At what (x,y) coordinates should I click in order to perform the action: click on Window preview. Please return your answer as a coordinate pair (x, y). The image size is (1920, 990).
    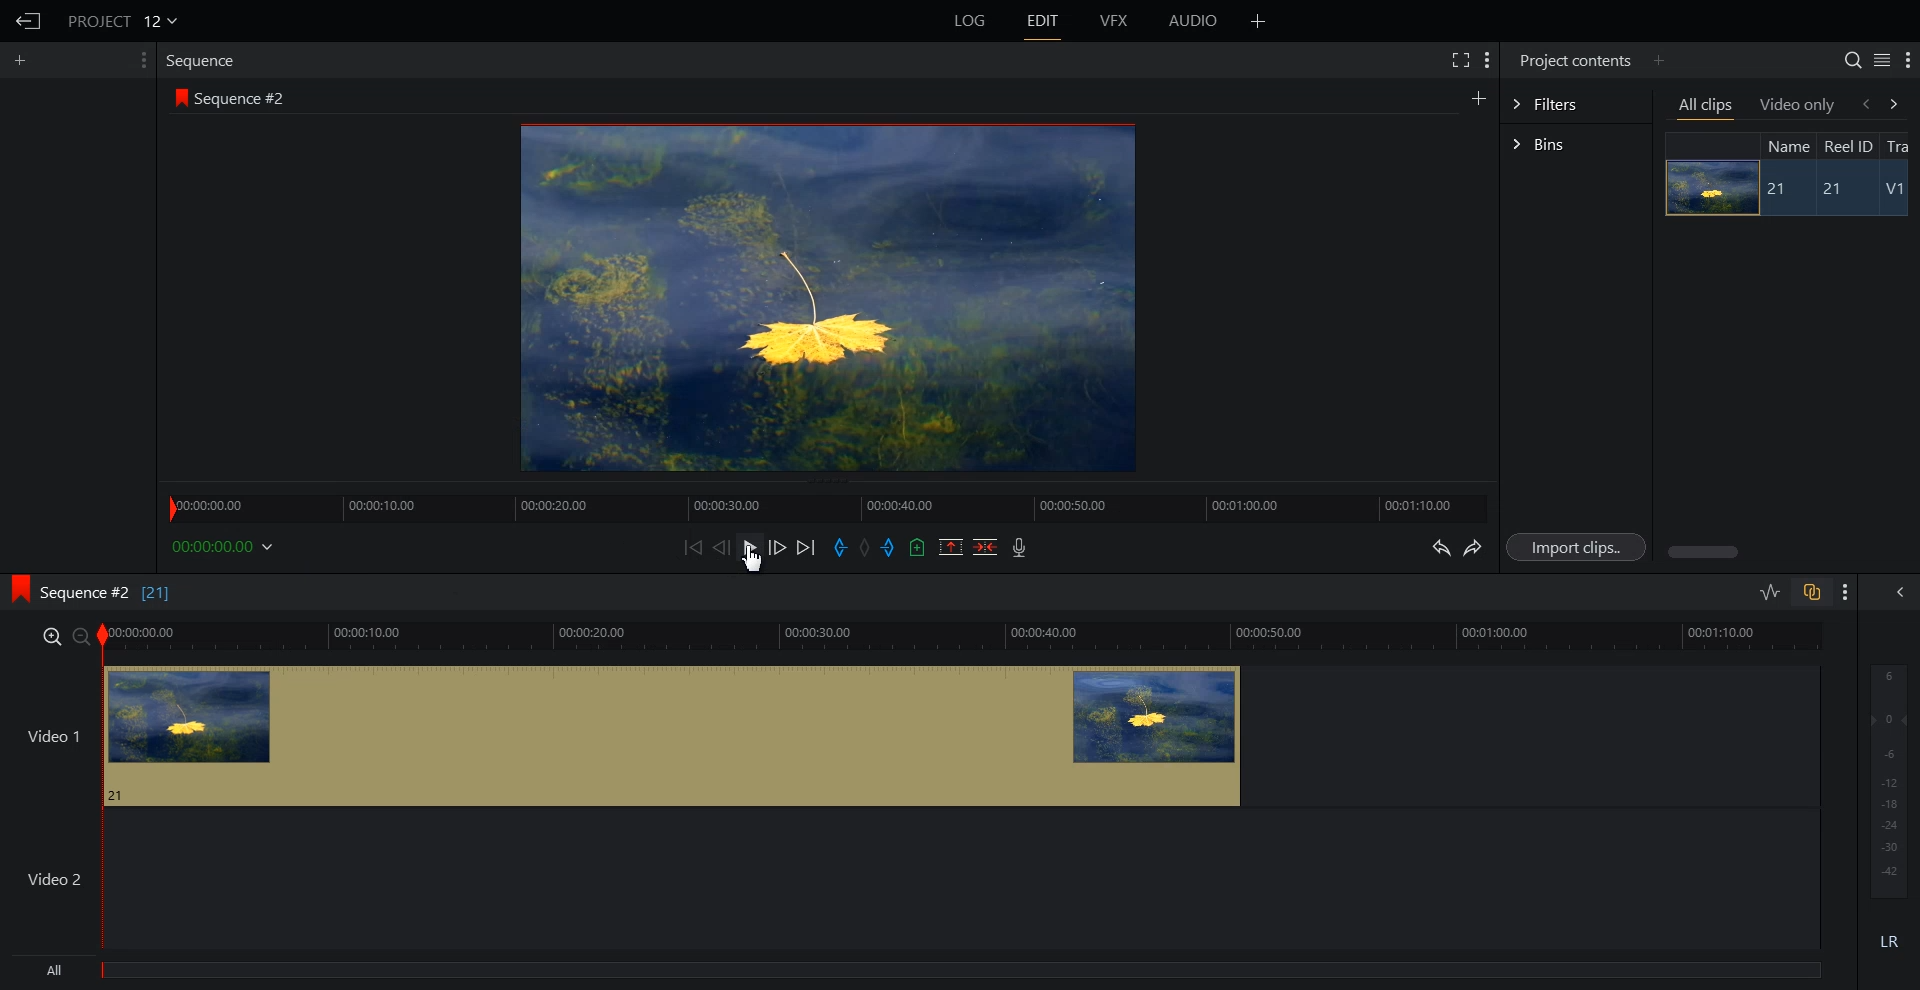
    Looking at the image, I should click on (822, 296).